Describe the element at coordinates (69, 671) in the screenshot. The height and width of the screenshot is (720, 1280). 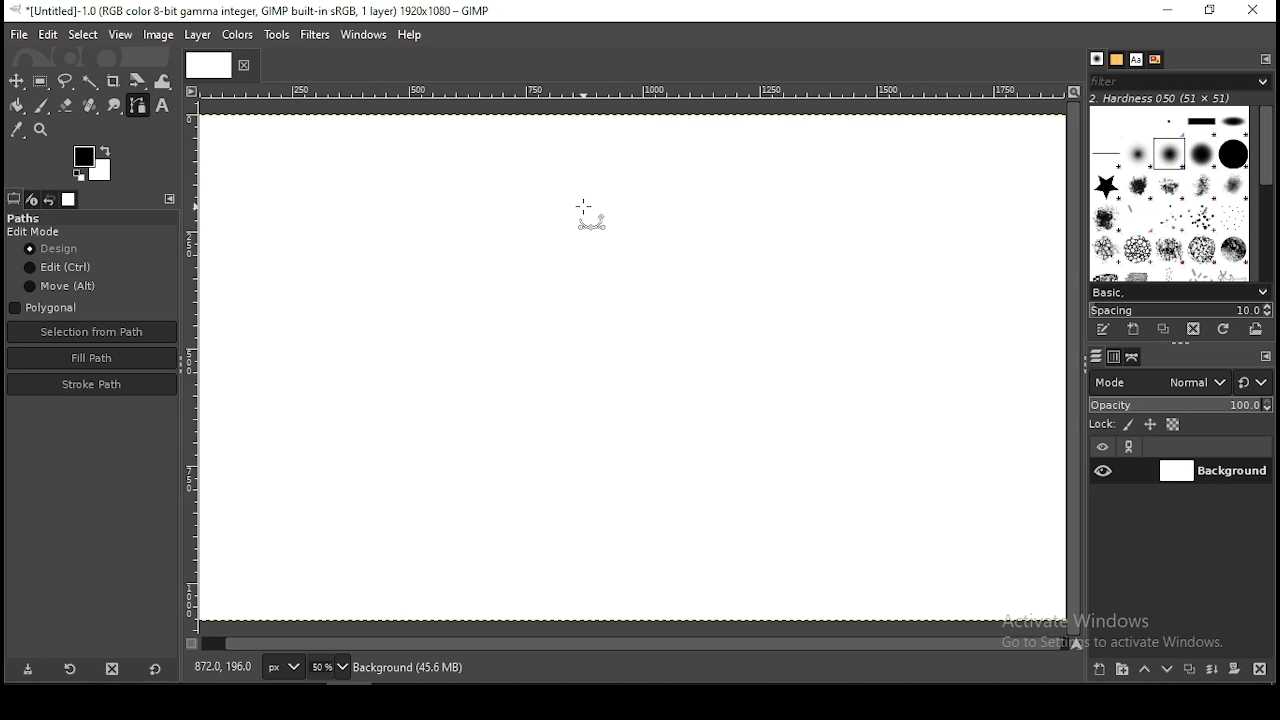
I see `refresh  tool preset` at that location.